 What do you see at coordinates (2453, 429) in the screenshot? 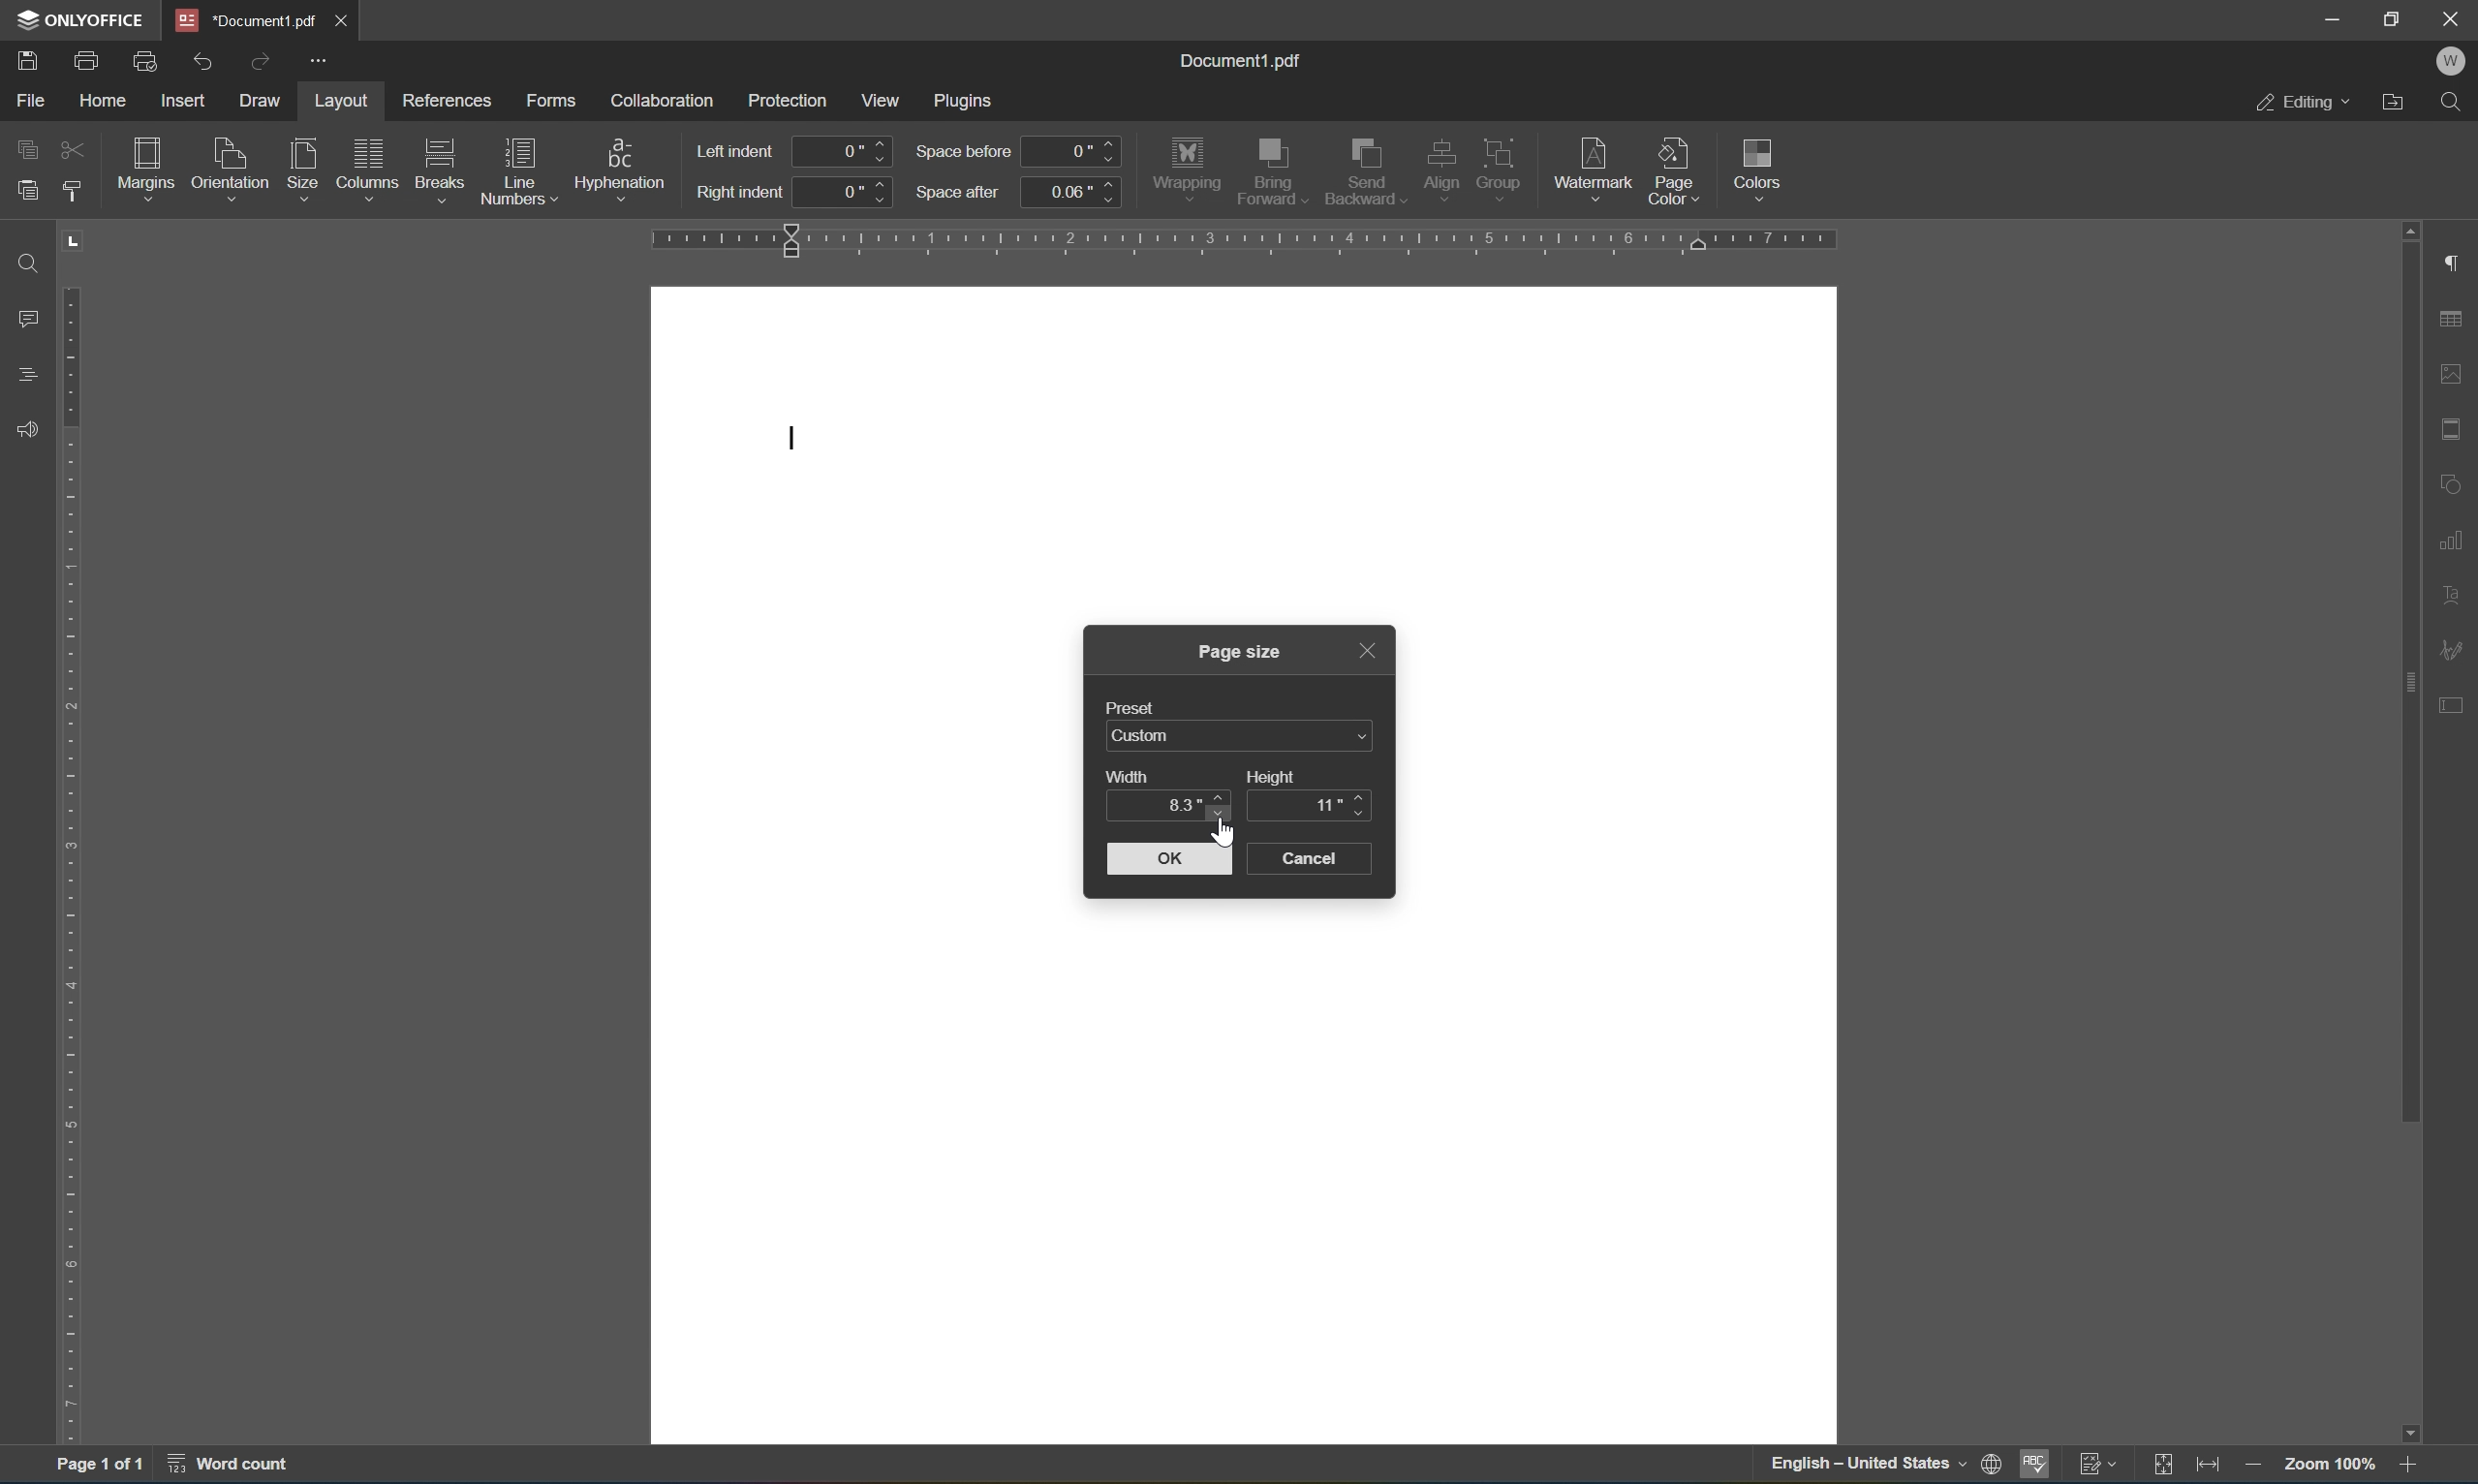
I see `header & footer settings` at bounding box center [2453, 429].